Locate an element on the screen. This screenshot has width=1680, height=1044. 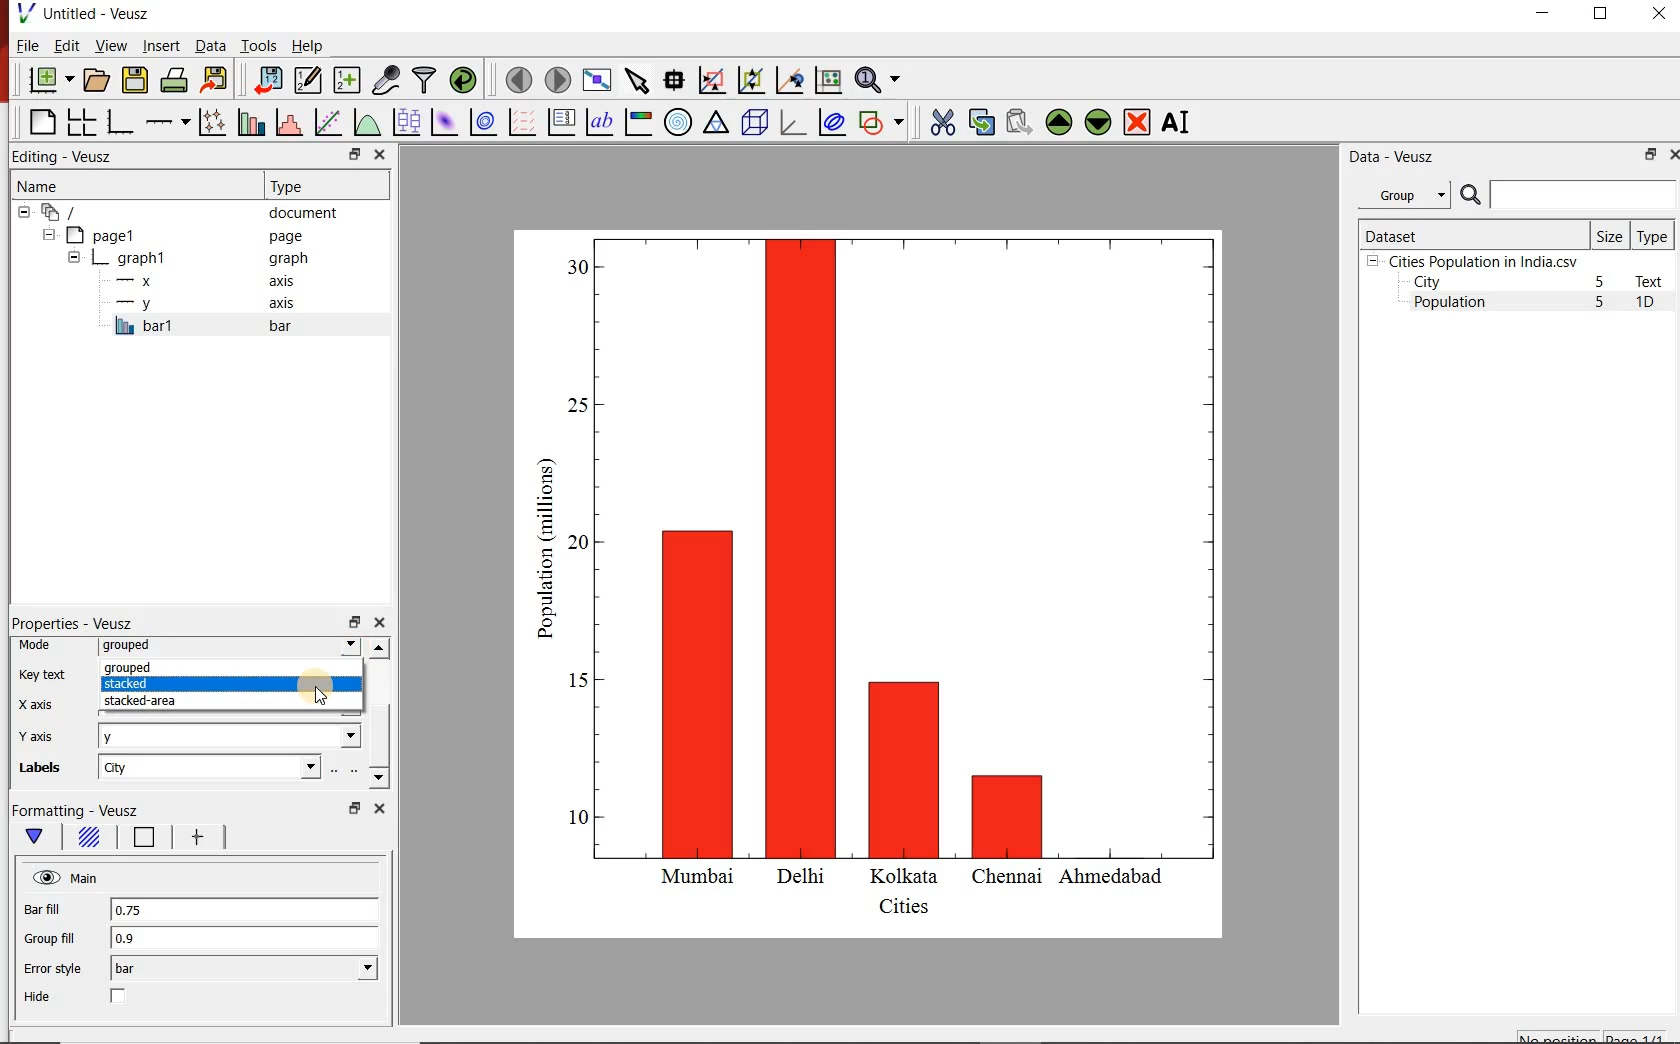
page1 is located at coordinates (179, 235).